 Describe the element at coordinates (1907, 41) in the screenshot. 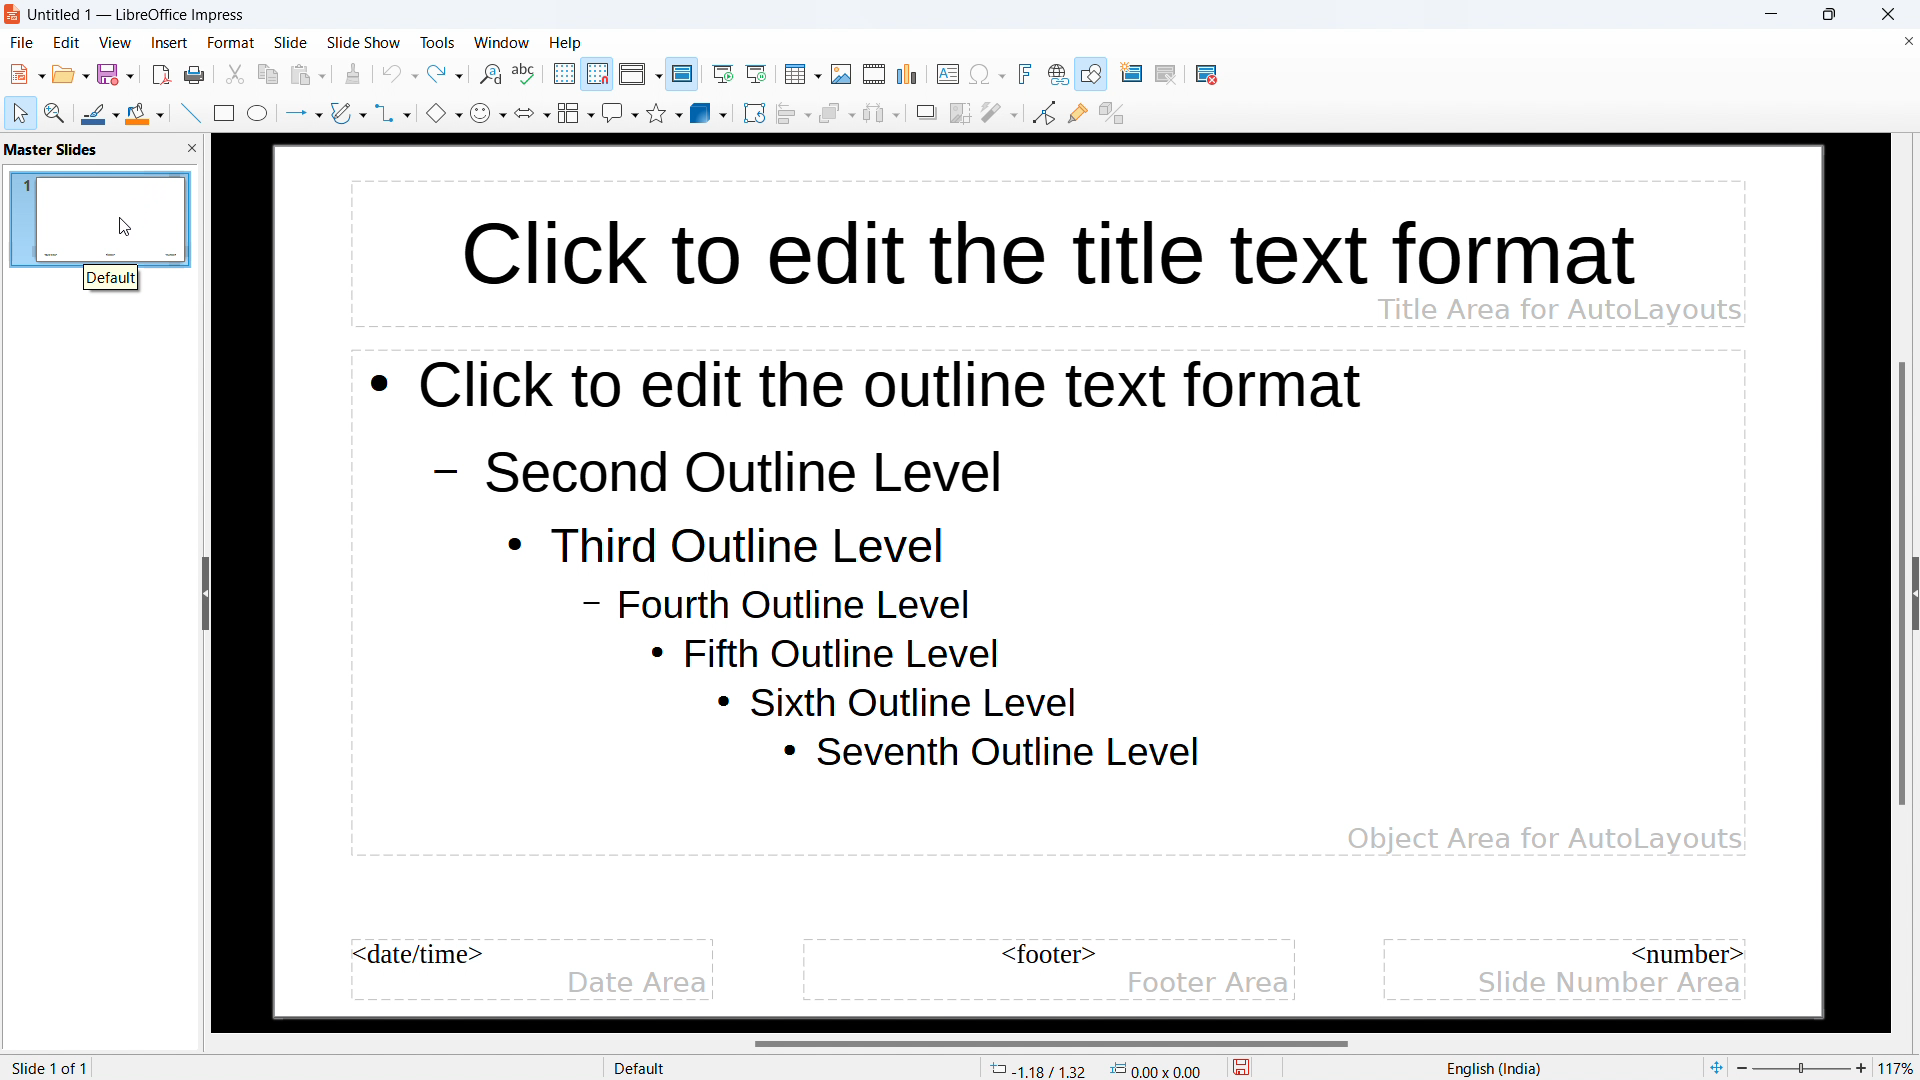

I see `close document` at that location.